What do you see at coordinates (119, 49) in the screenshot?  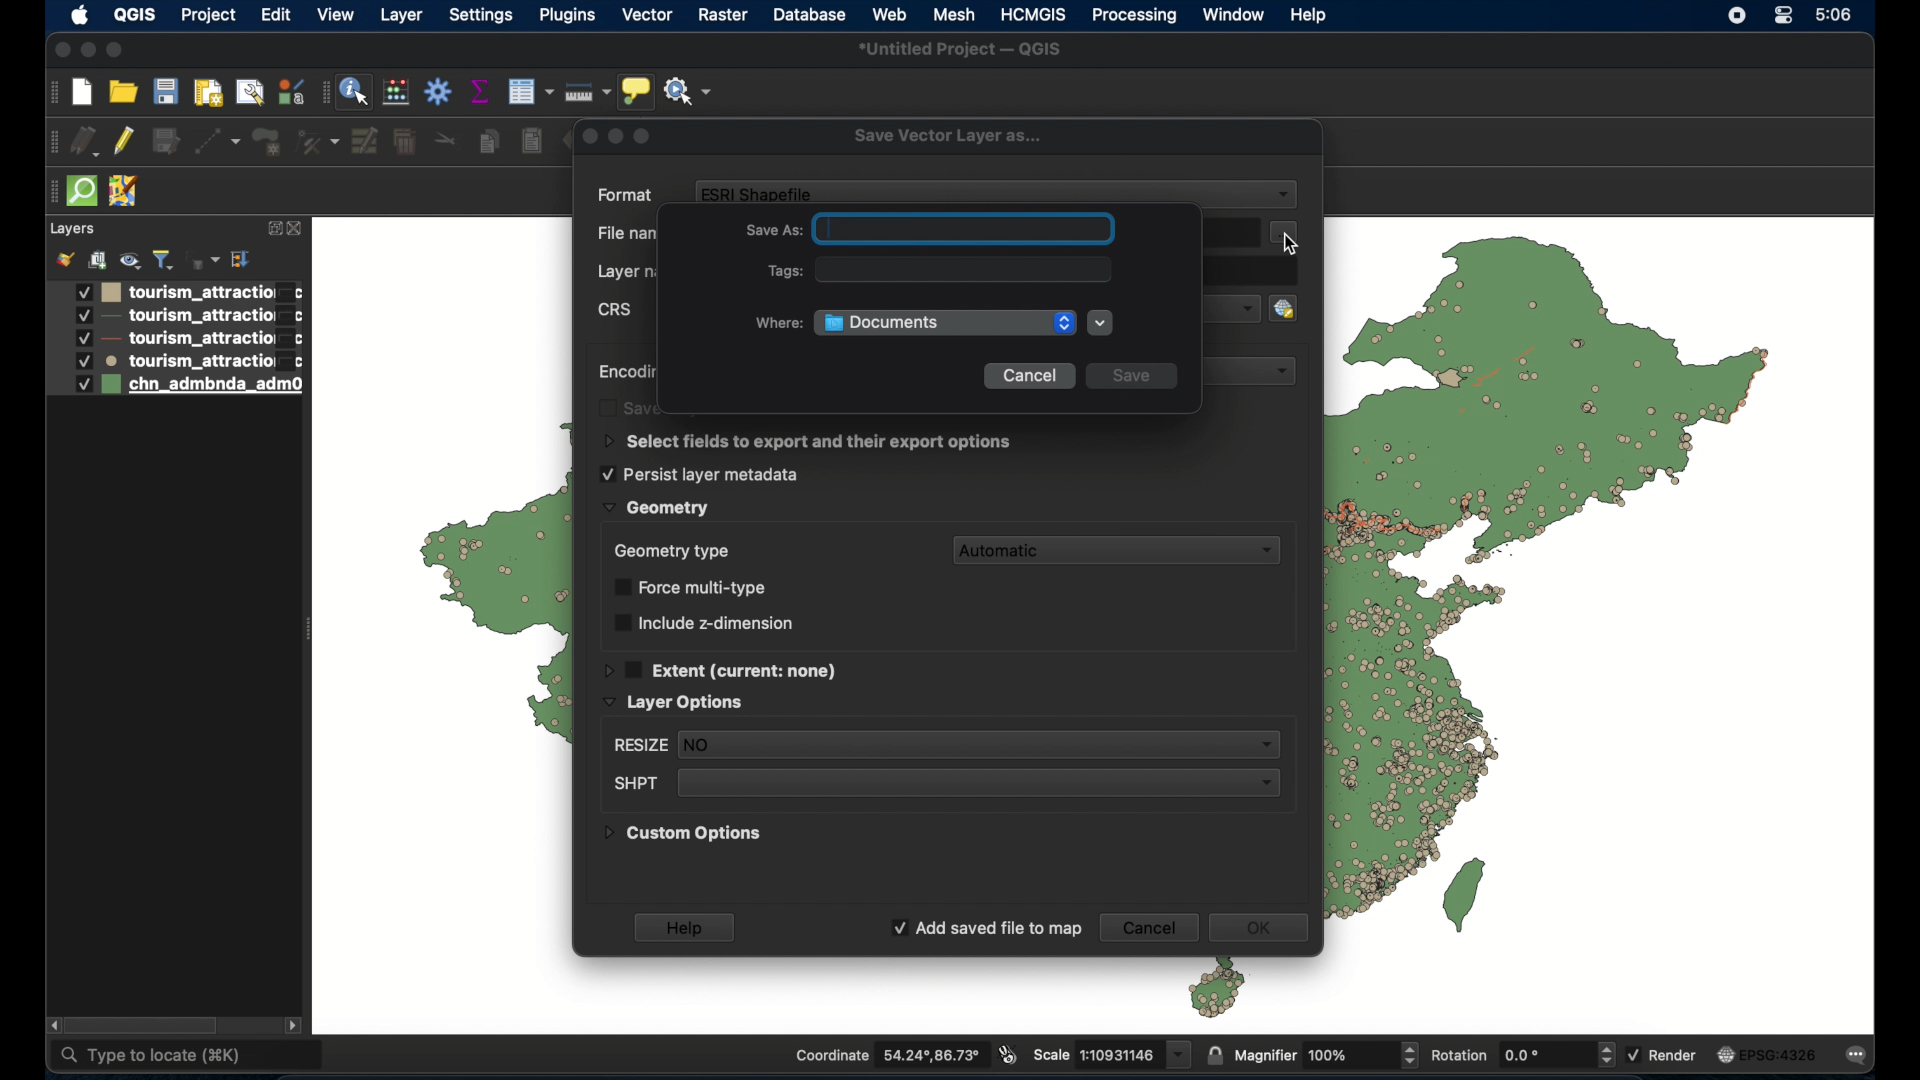 I see `maximize` at bounding box center [119, 49].